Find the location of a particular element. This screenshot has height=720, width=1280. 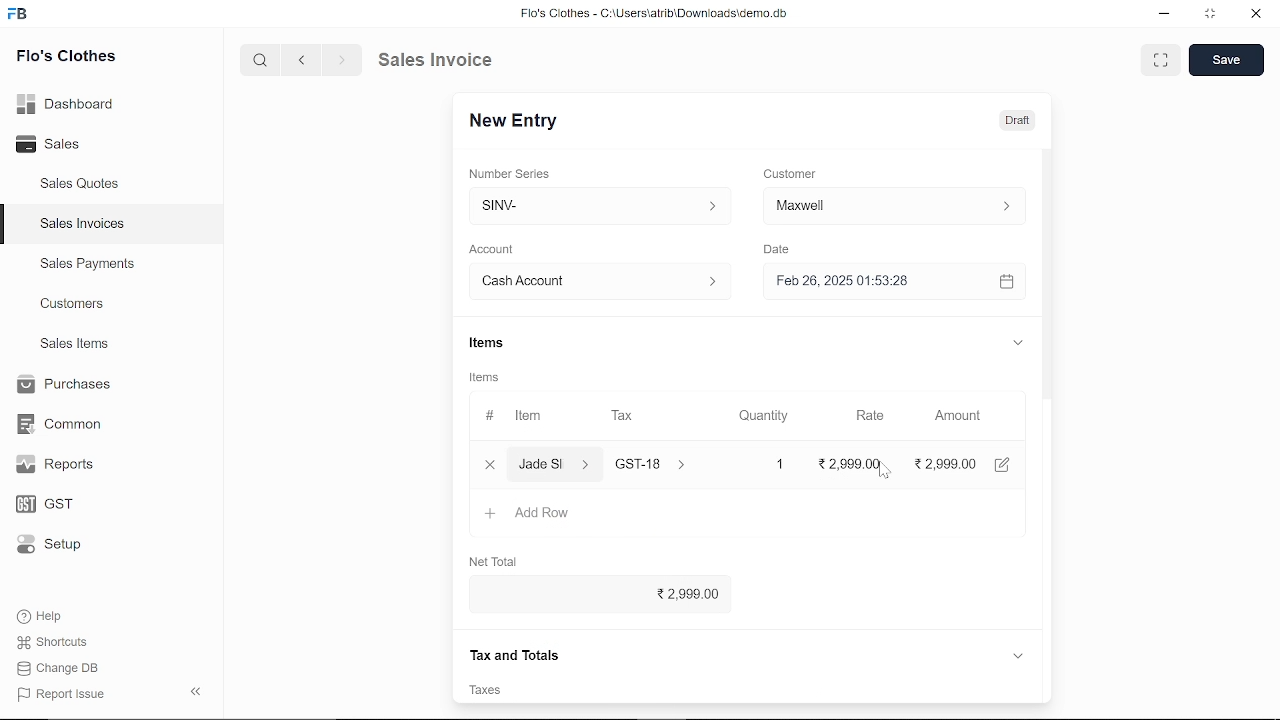

Draft is located at coordinates (1006, 119).